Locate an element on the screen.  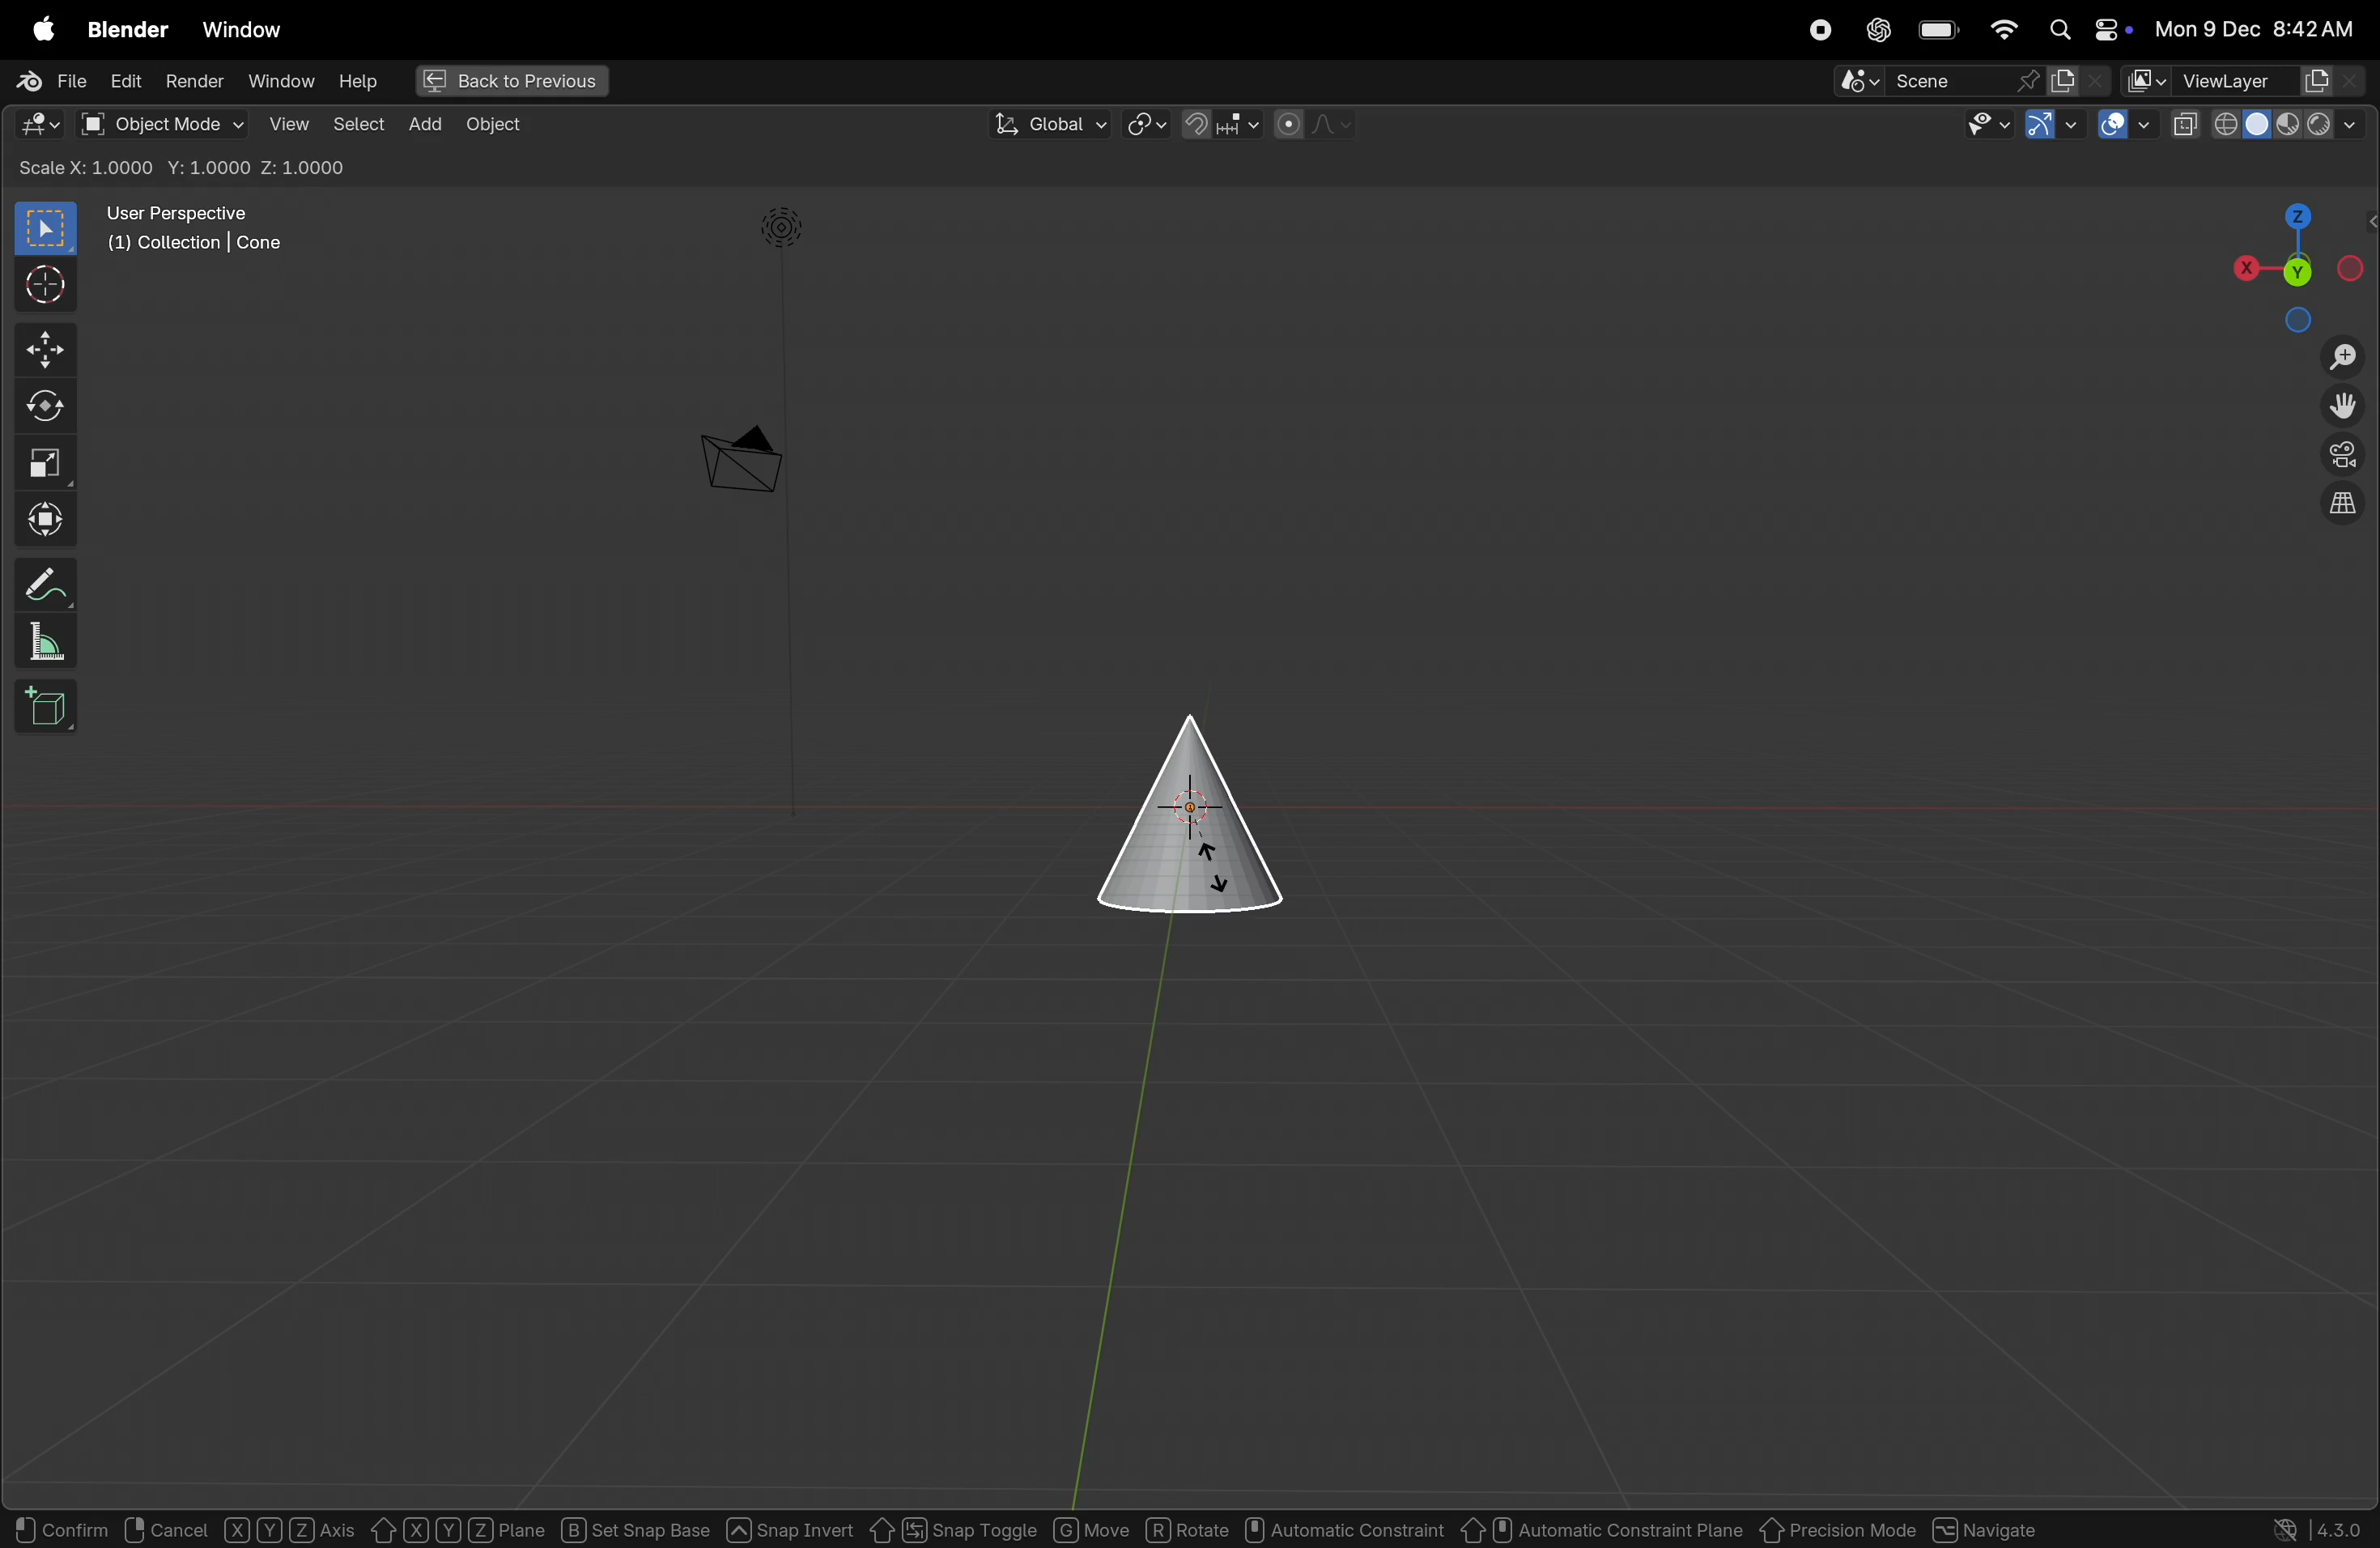
sec snap base is located at coordinates (633, 1528).